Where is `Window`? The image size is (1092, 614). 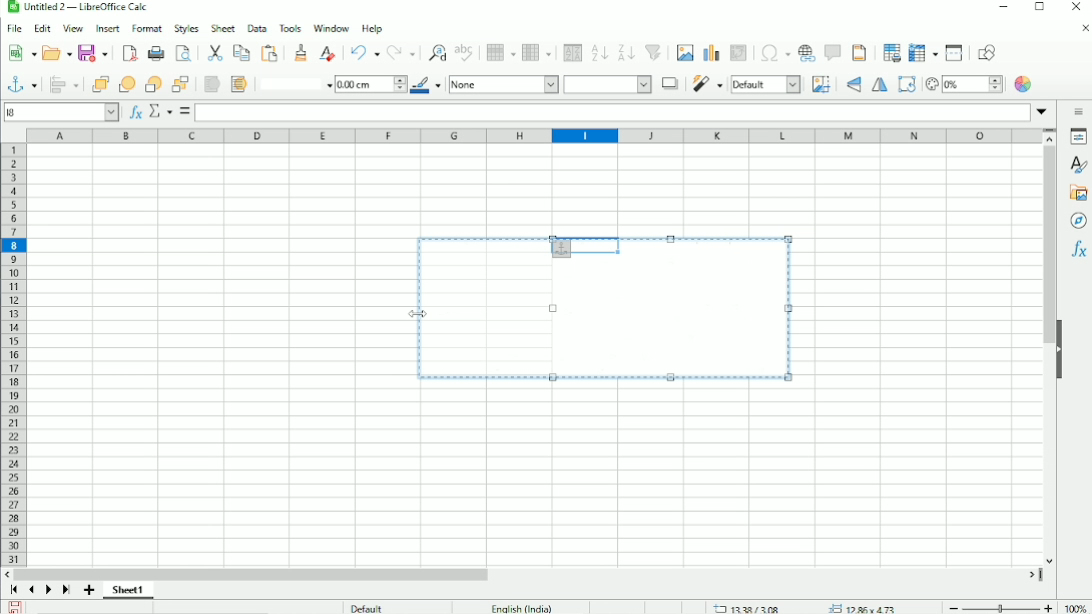 Window is located at coordinates (330, 28).